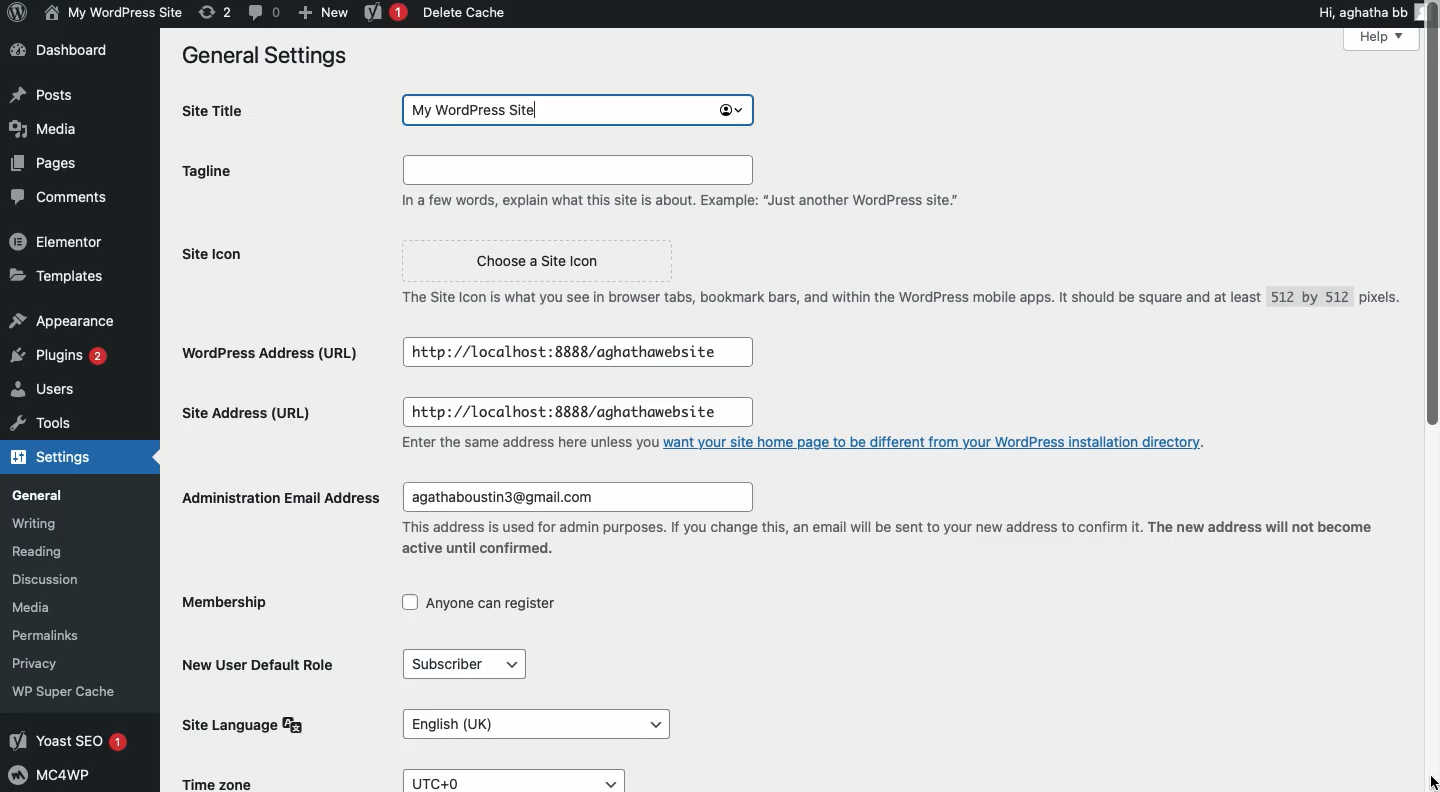 This screenshot has width=1440, height=792. What do you see at coordinates (469, 664) in the screenshot?
I see `Subscriber` at bounding box center [469, 664].